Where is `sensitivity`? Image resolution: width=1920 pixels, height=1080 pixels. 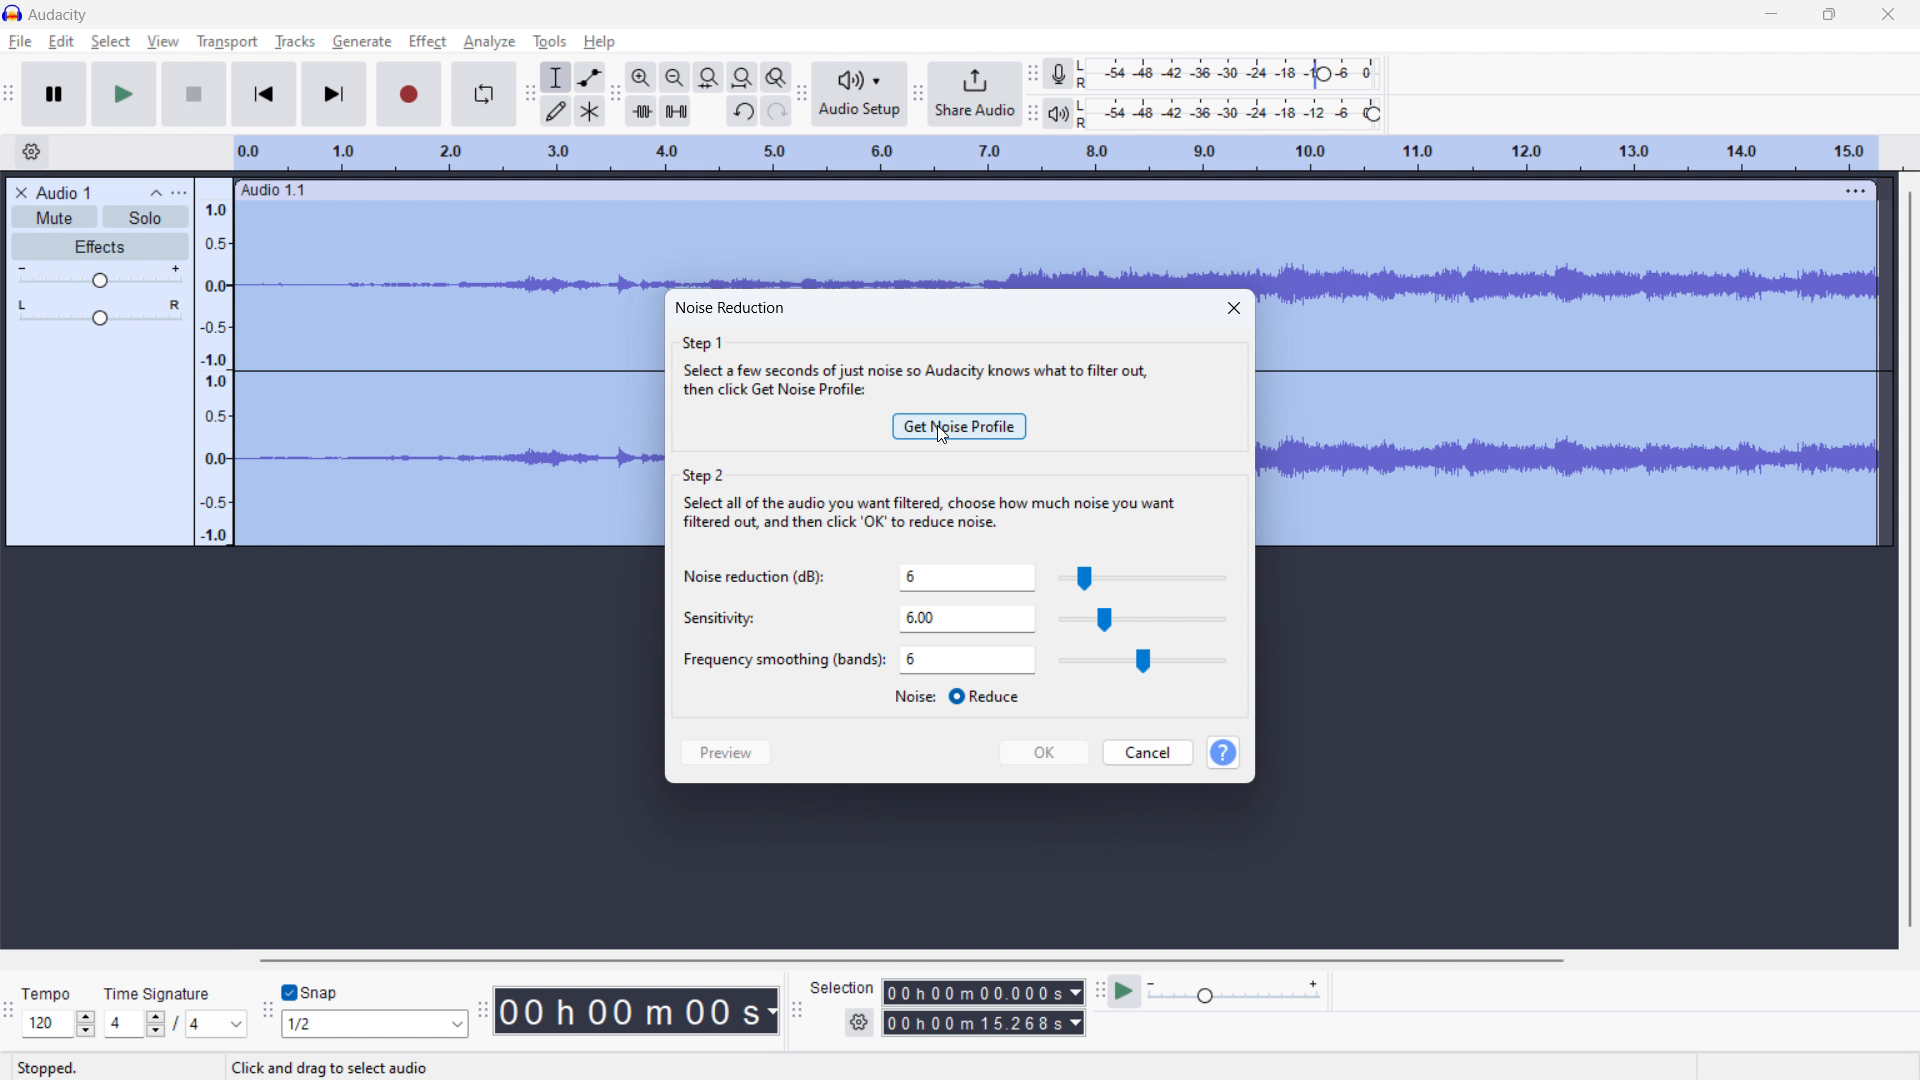
sensitivity is located at coordinates (714, 619).